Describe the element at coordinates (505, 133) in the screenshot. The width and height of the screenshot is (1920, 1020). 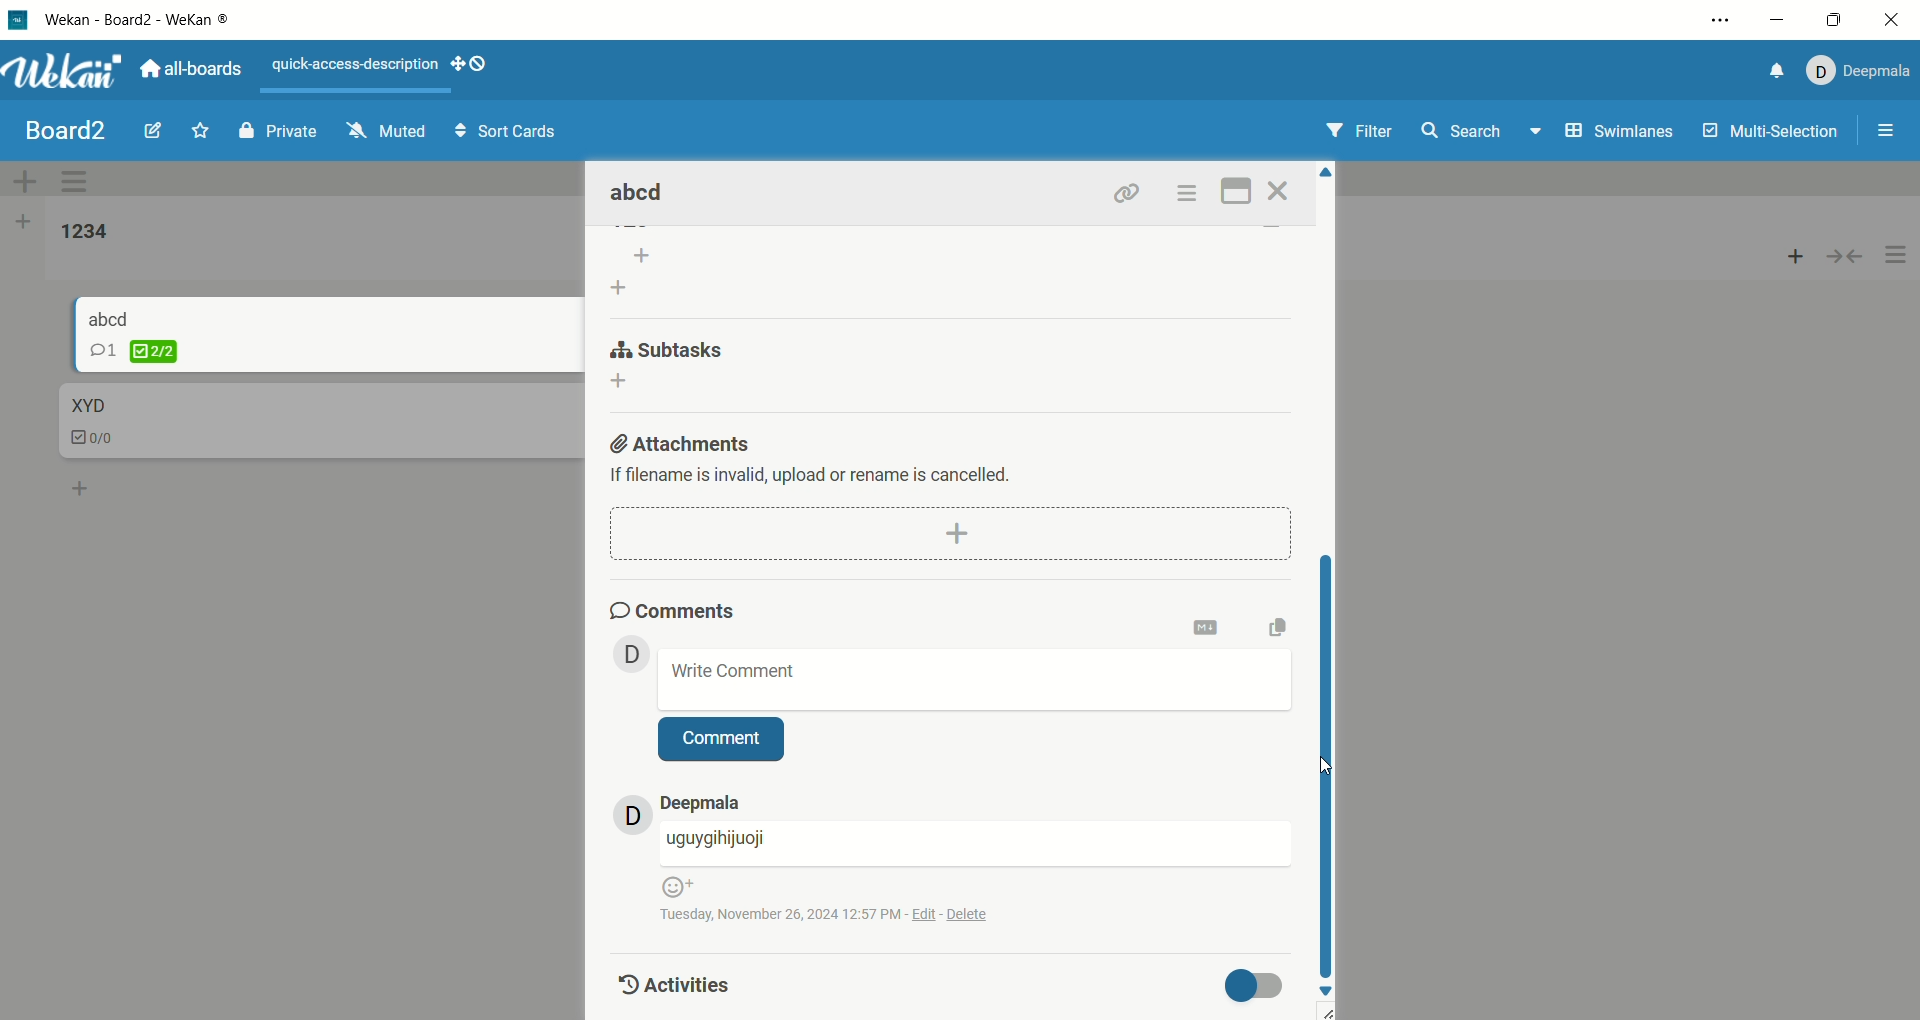
I see `sort cards` at that location.